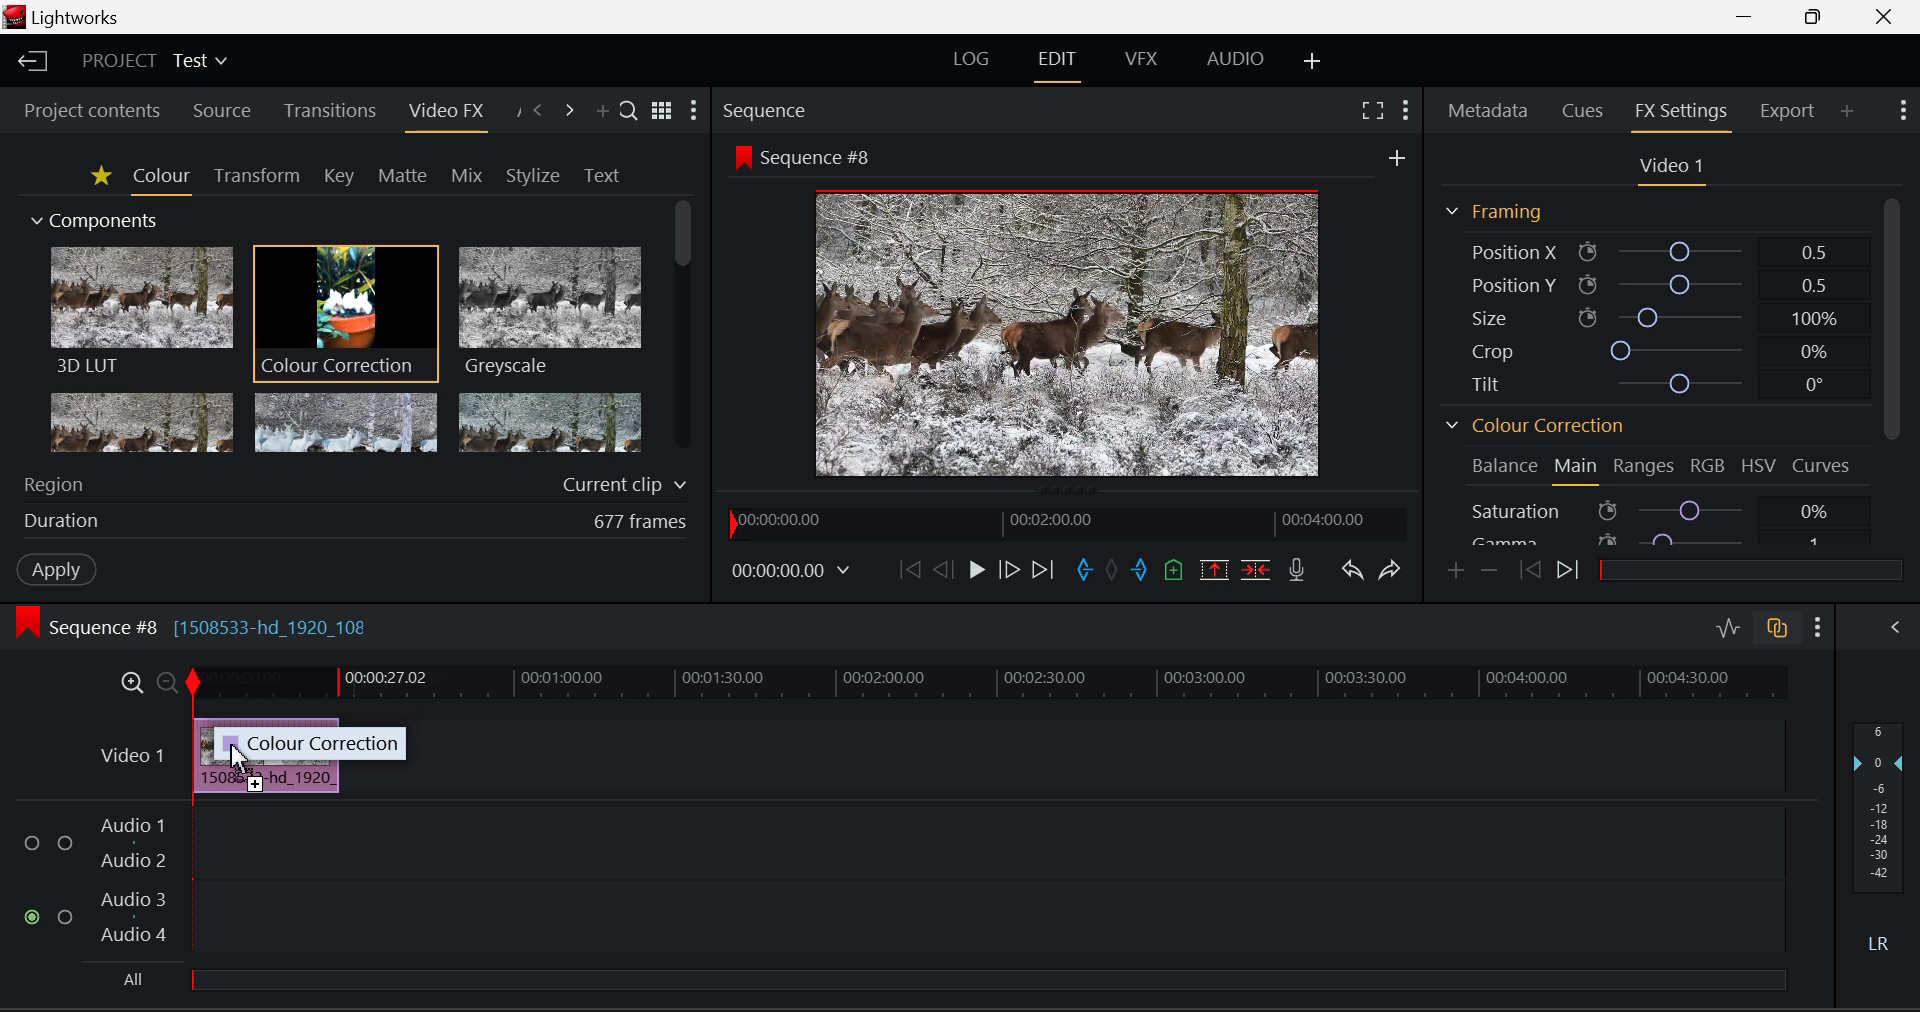 The image size is (1920, 1012). What do you see at coordinates (1228, 61) in the screenshot?
I see `AUDIO Layout` at bounding box center [1228, 61].